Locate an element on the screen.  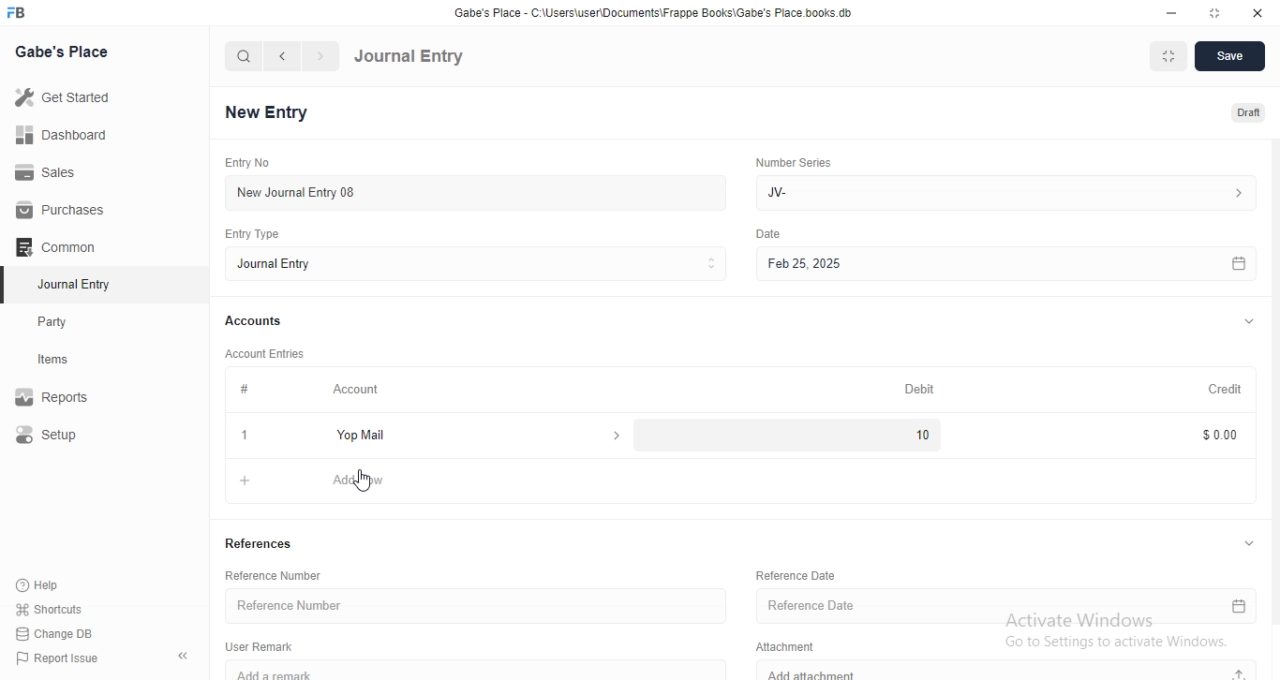
Draft is located at coordinates (1238, 111).